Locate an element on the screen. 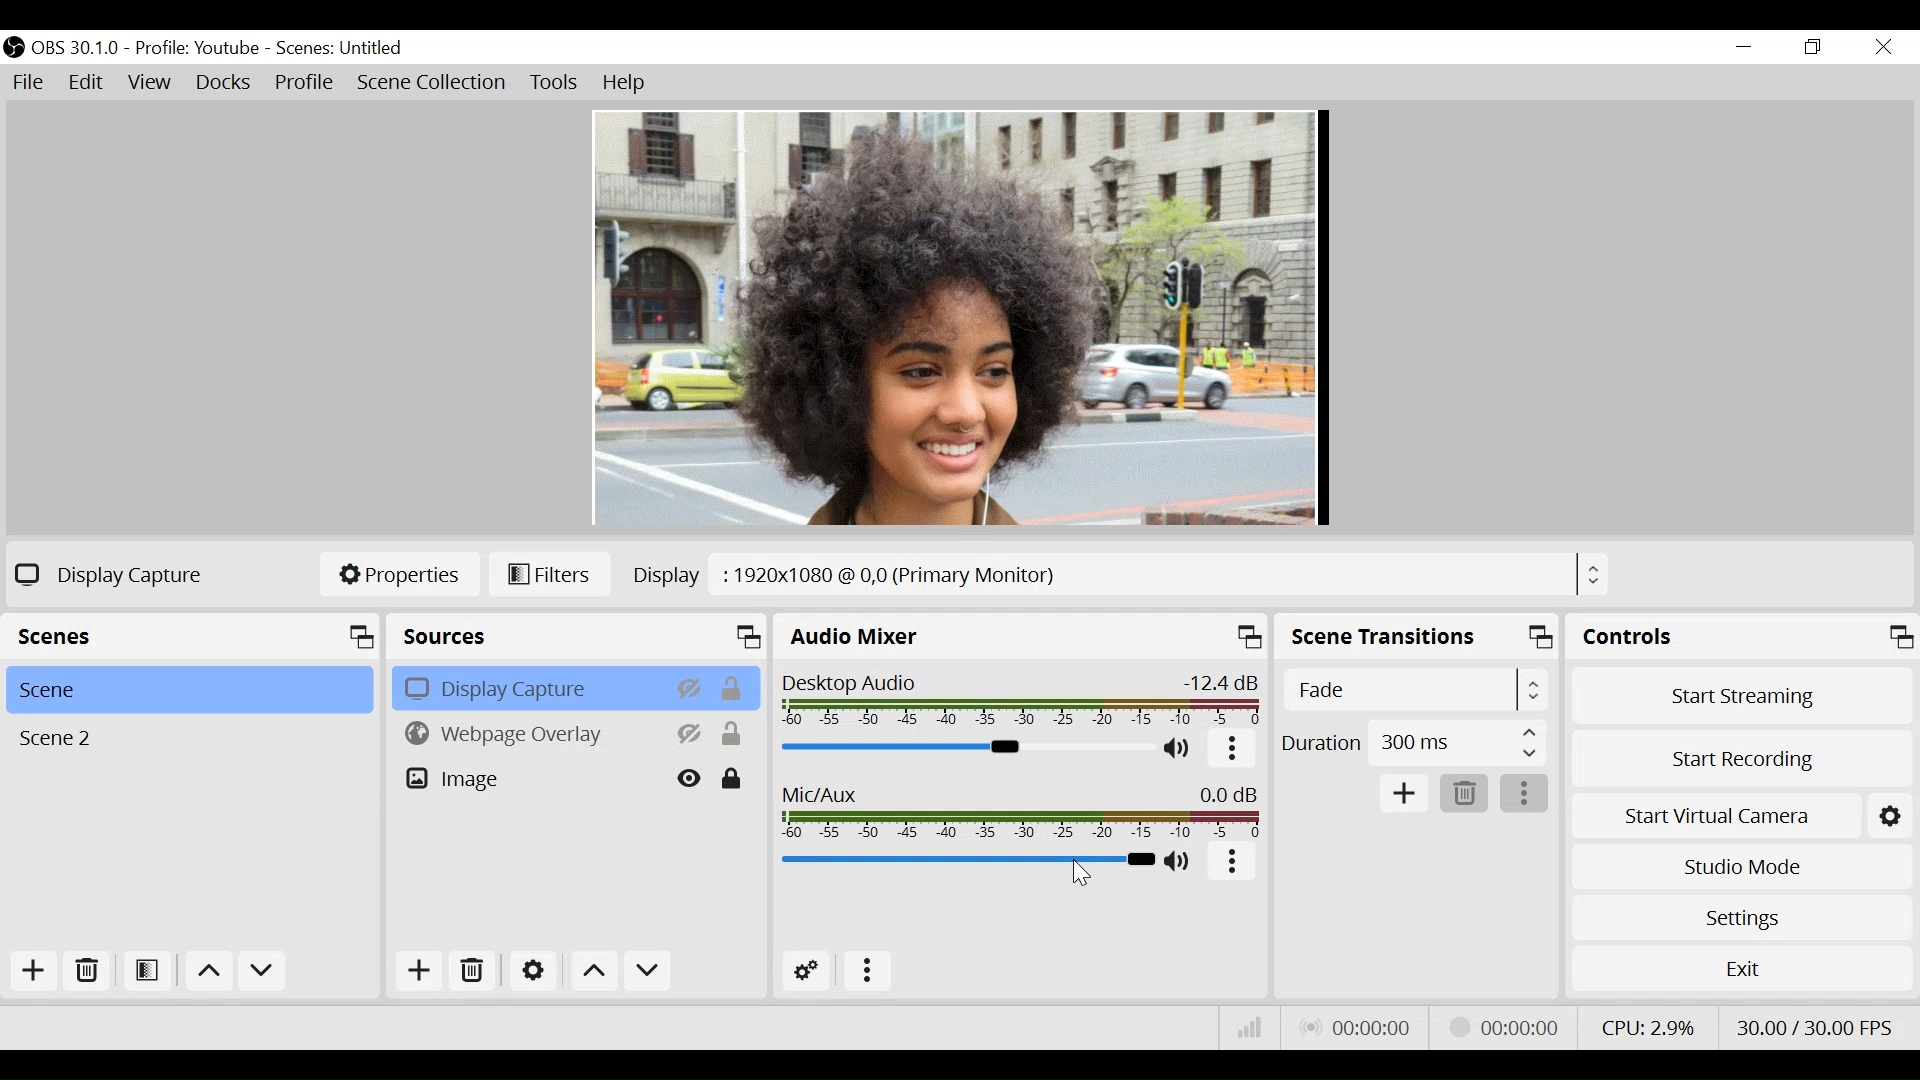 The height and width of the screenshot is (1080, 1920). Browser Source is located at coordinates (529, 734).